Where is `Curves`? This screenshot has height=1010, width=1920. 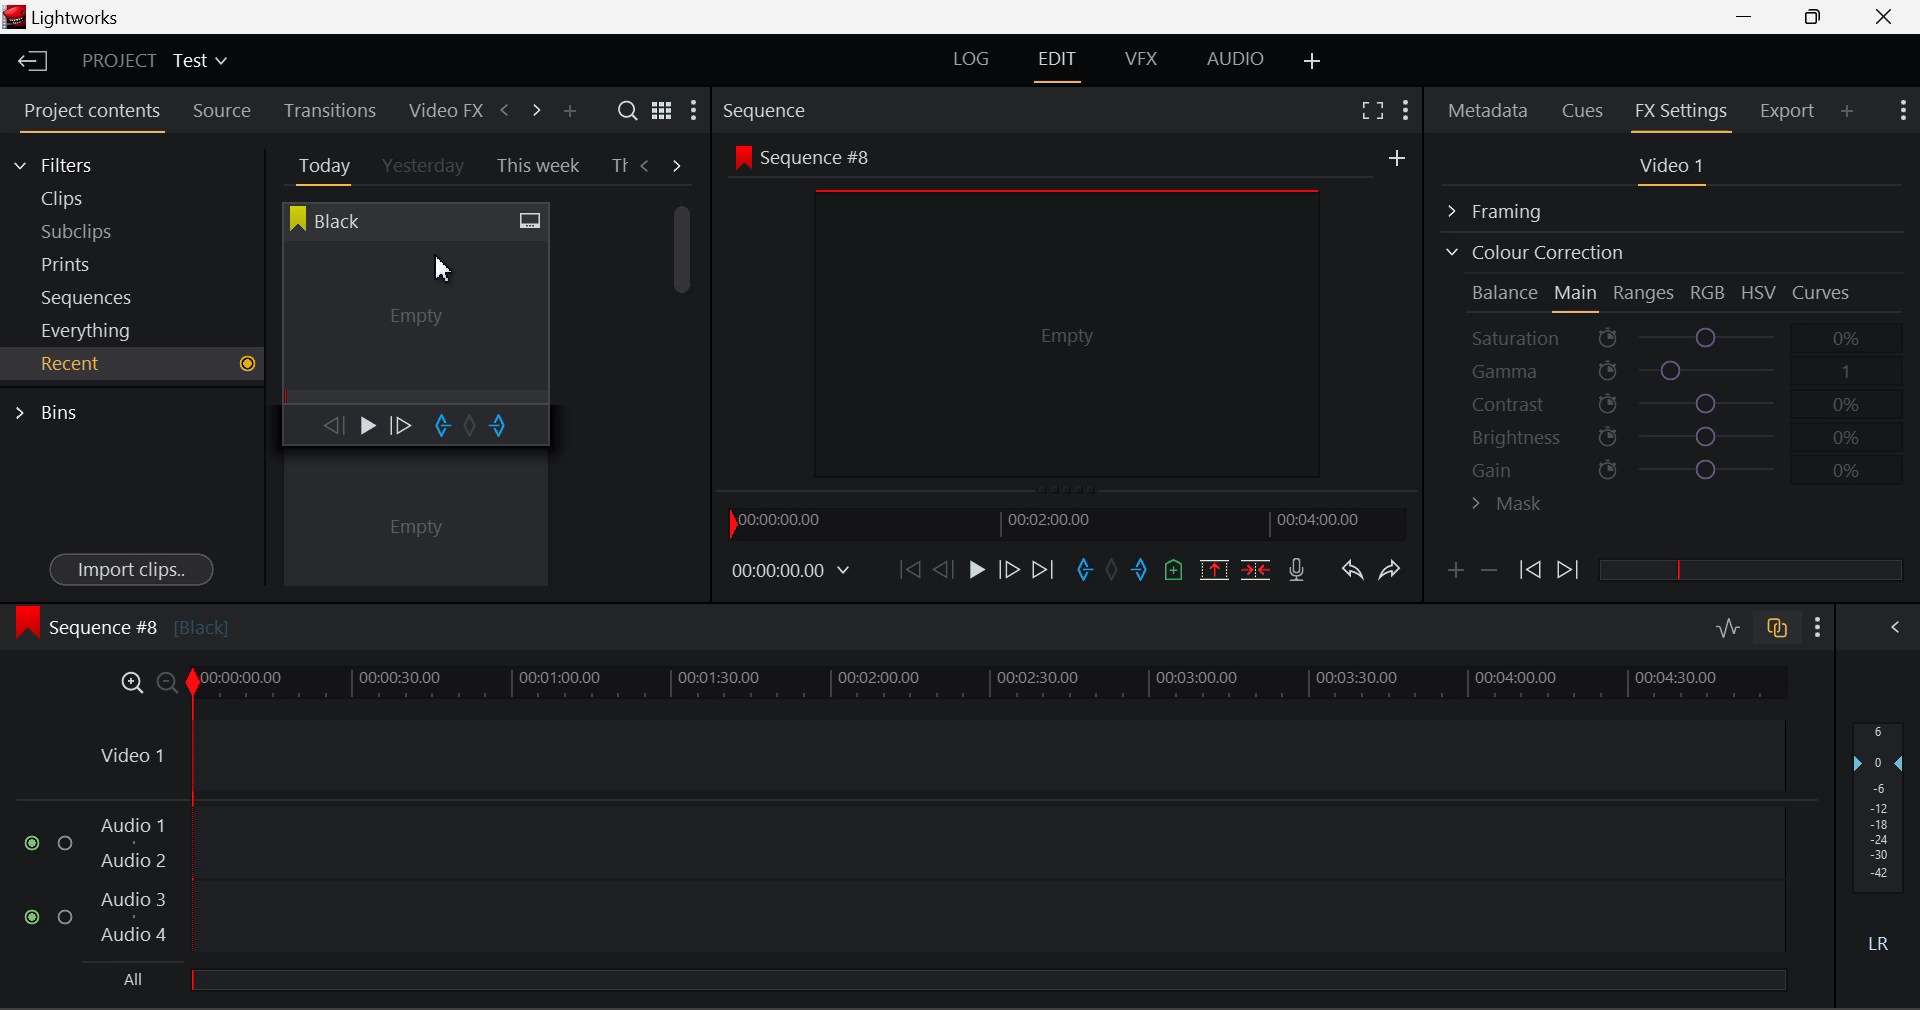
Curves is located at coordinates (1824, 292).